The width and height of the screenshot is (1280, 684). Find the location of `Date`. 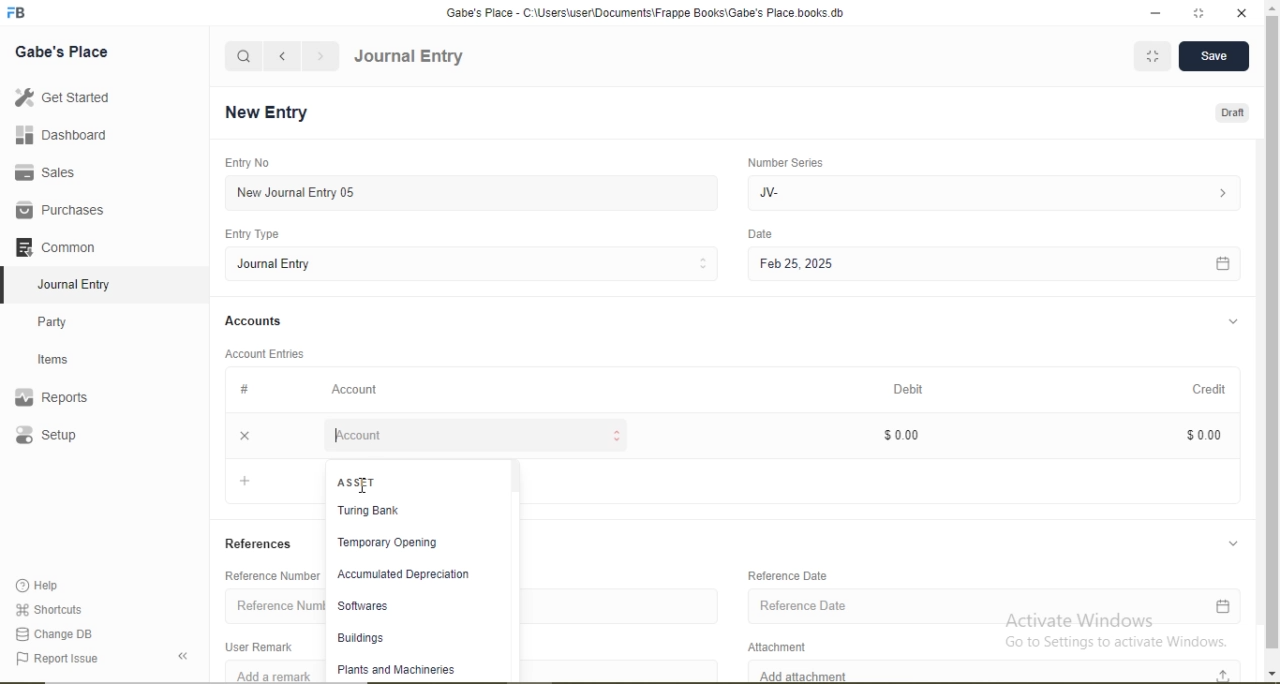

Date is located at coordinates (769, 234).